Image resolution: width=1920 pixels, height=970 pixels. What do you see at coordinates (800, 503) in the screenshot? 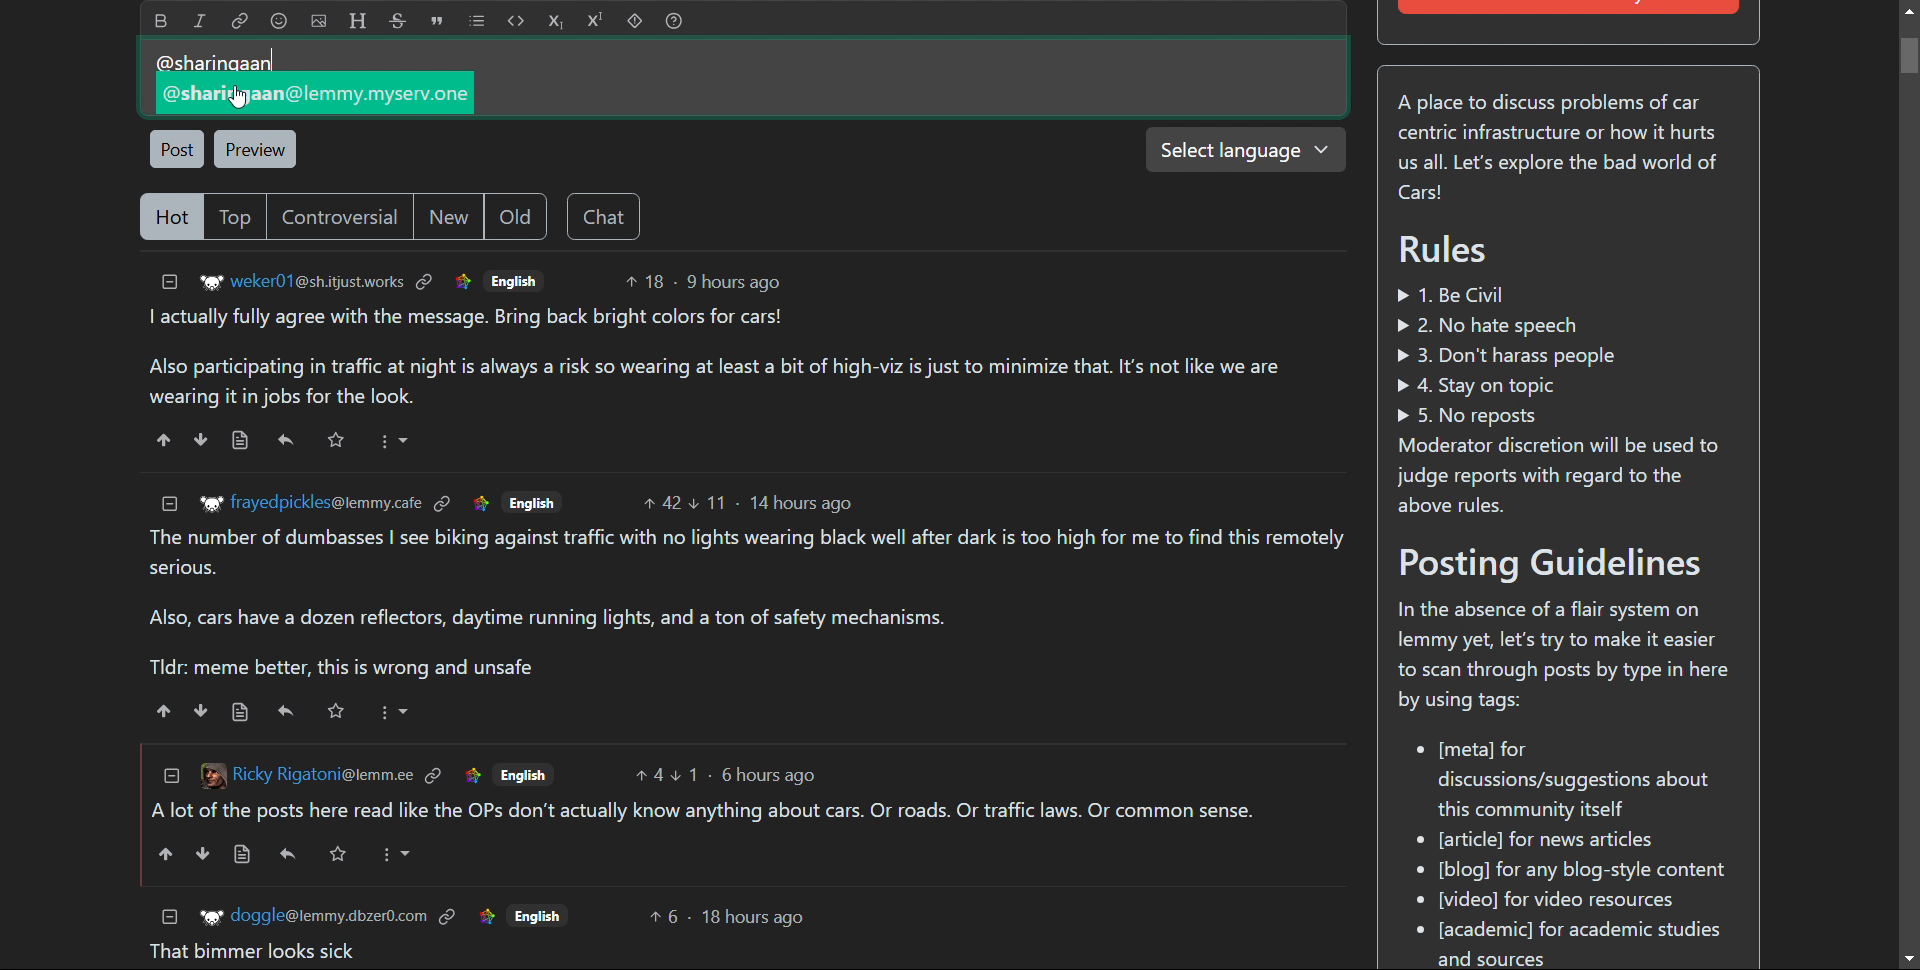
I see `14 hours ago` at bounding box center [800, 503].